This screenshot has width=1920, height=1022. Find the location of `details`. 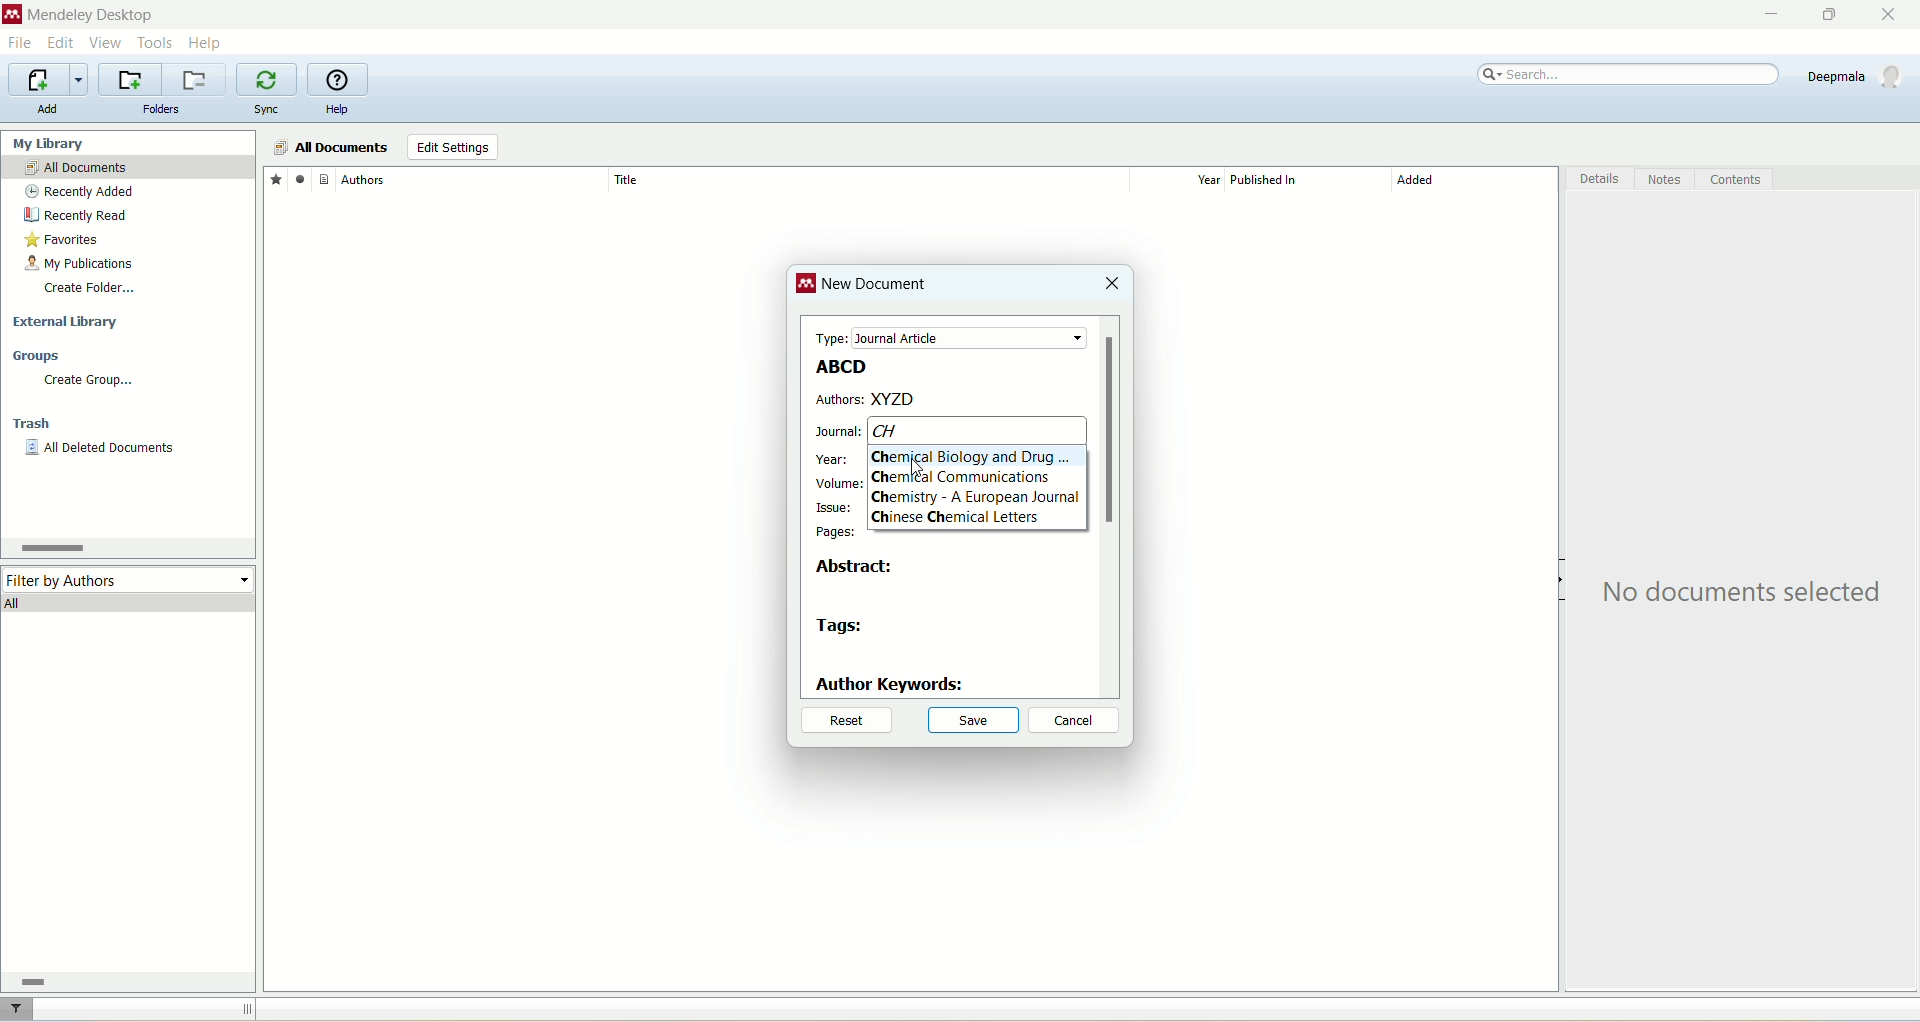

details is located at coordinates (1601, 182).